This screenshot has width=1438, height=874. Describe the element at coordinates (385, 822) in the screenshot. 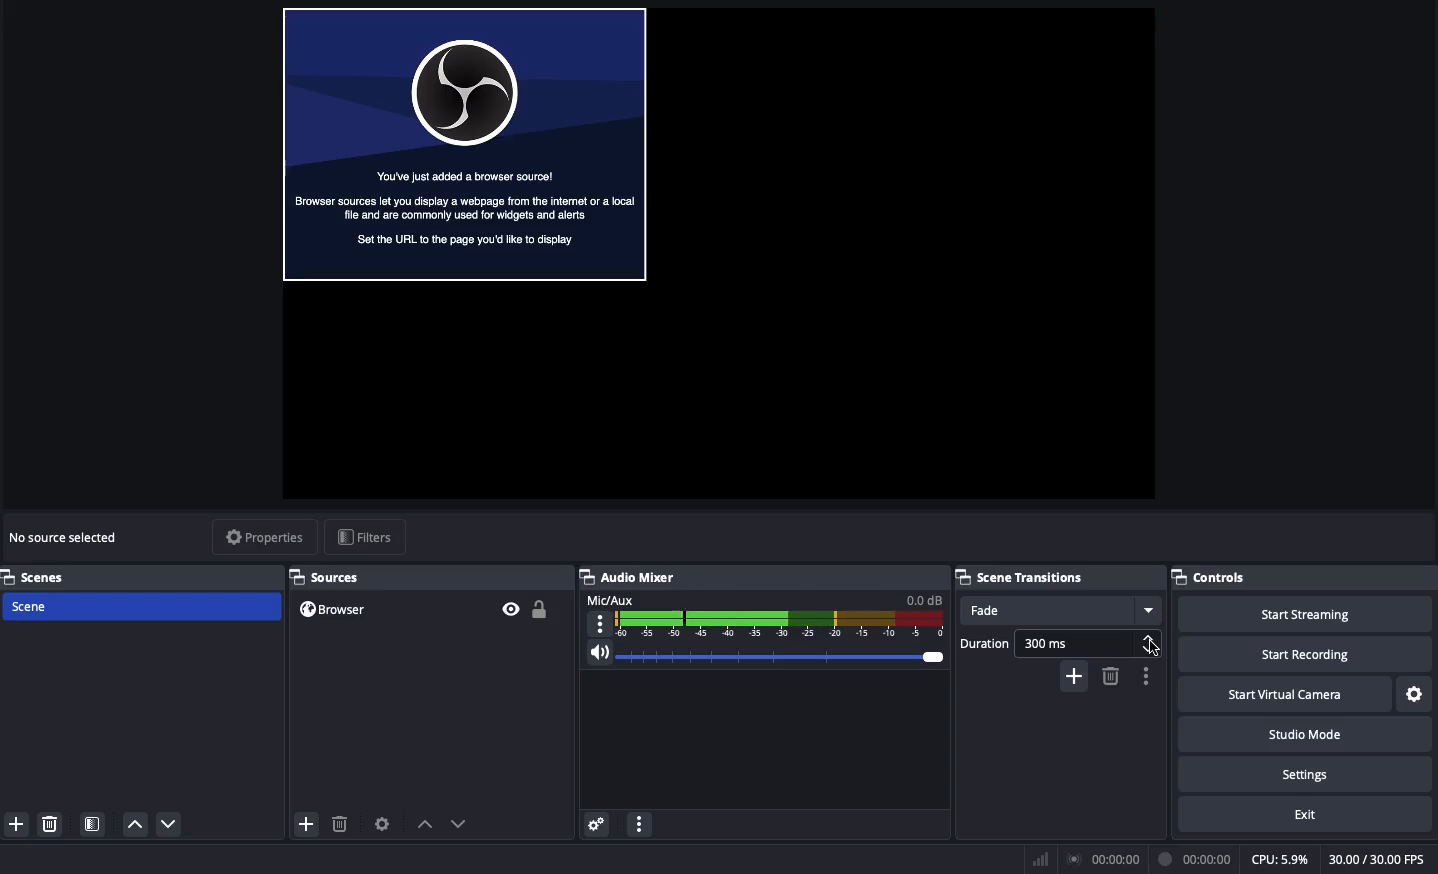

I see `Sources preferences` at that location.